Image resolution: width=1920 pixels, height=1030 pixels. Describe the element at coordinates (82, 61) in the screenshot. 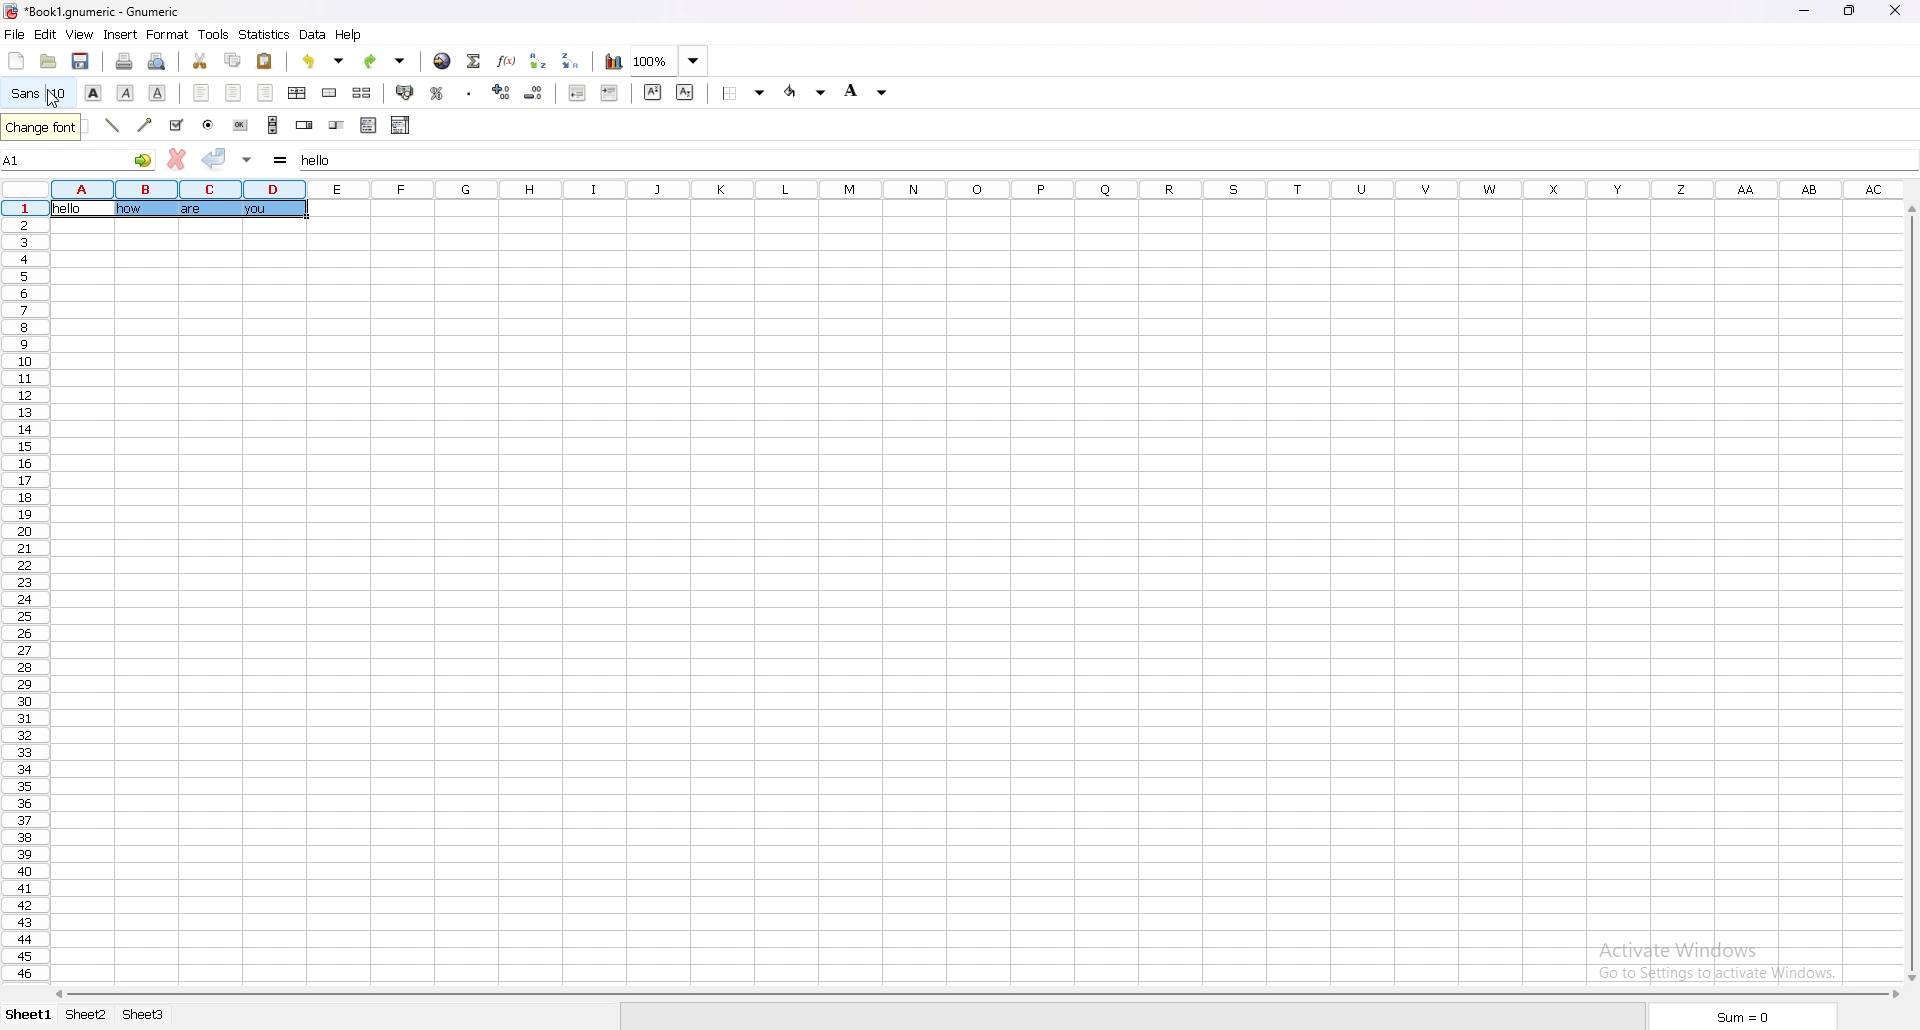

I see `save` at that location.